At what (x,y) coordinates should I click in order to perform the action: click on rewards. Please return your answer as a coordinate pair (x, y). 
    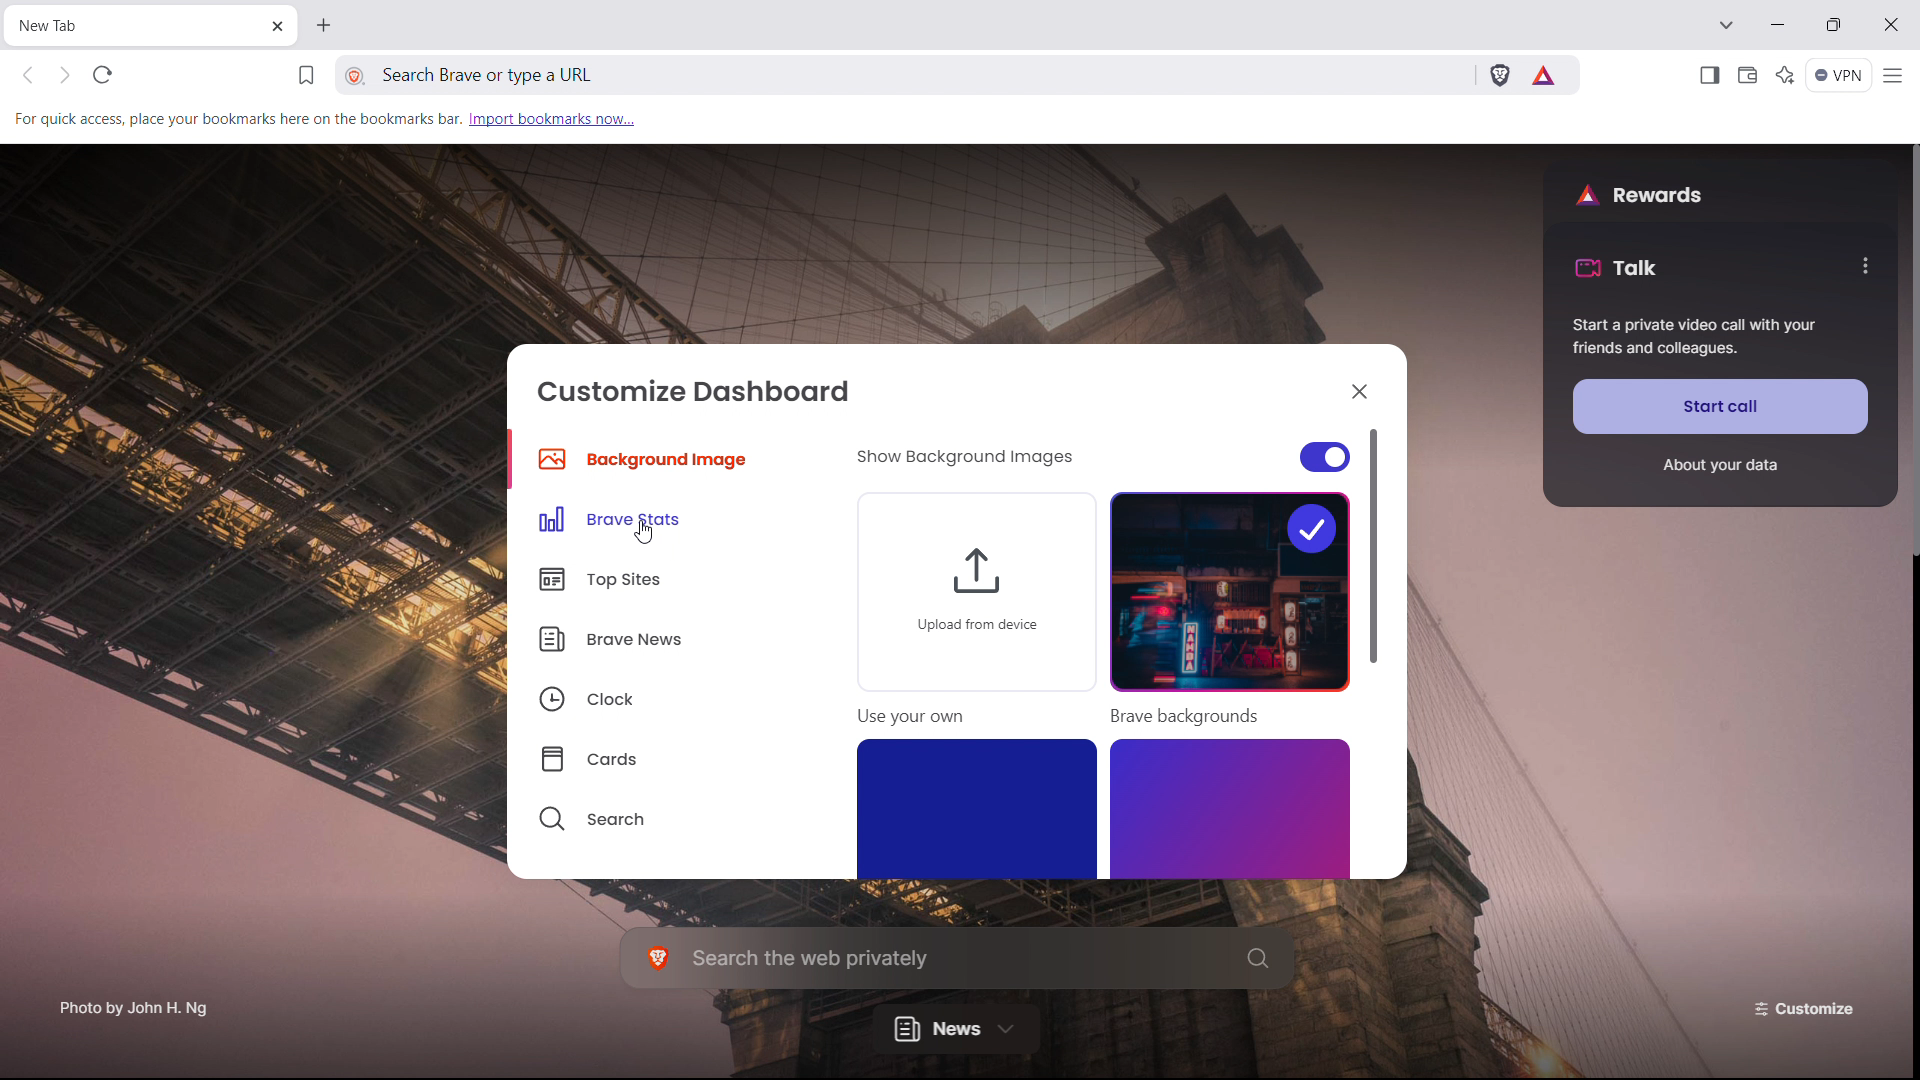
    Looking at the image, I should click on (1639, 193).